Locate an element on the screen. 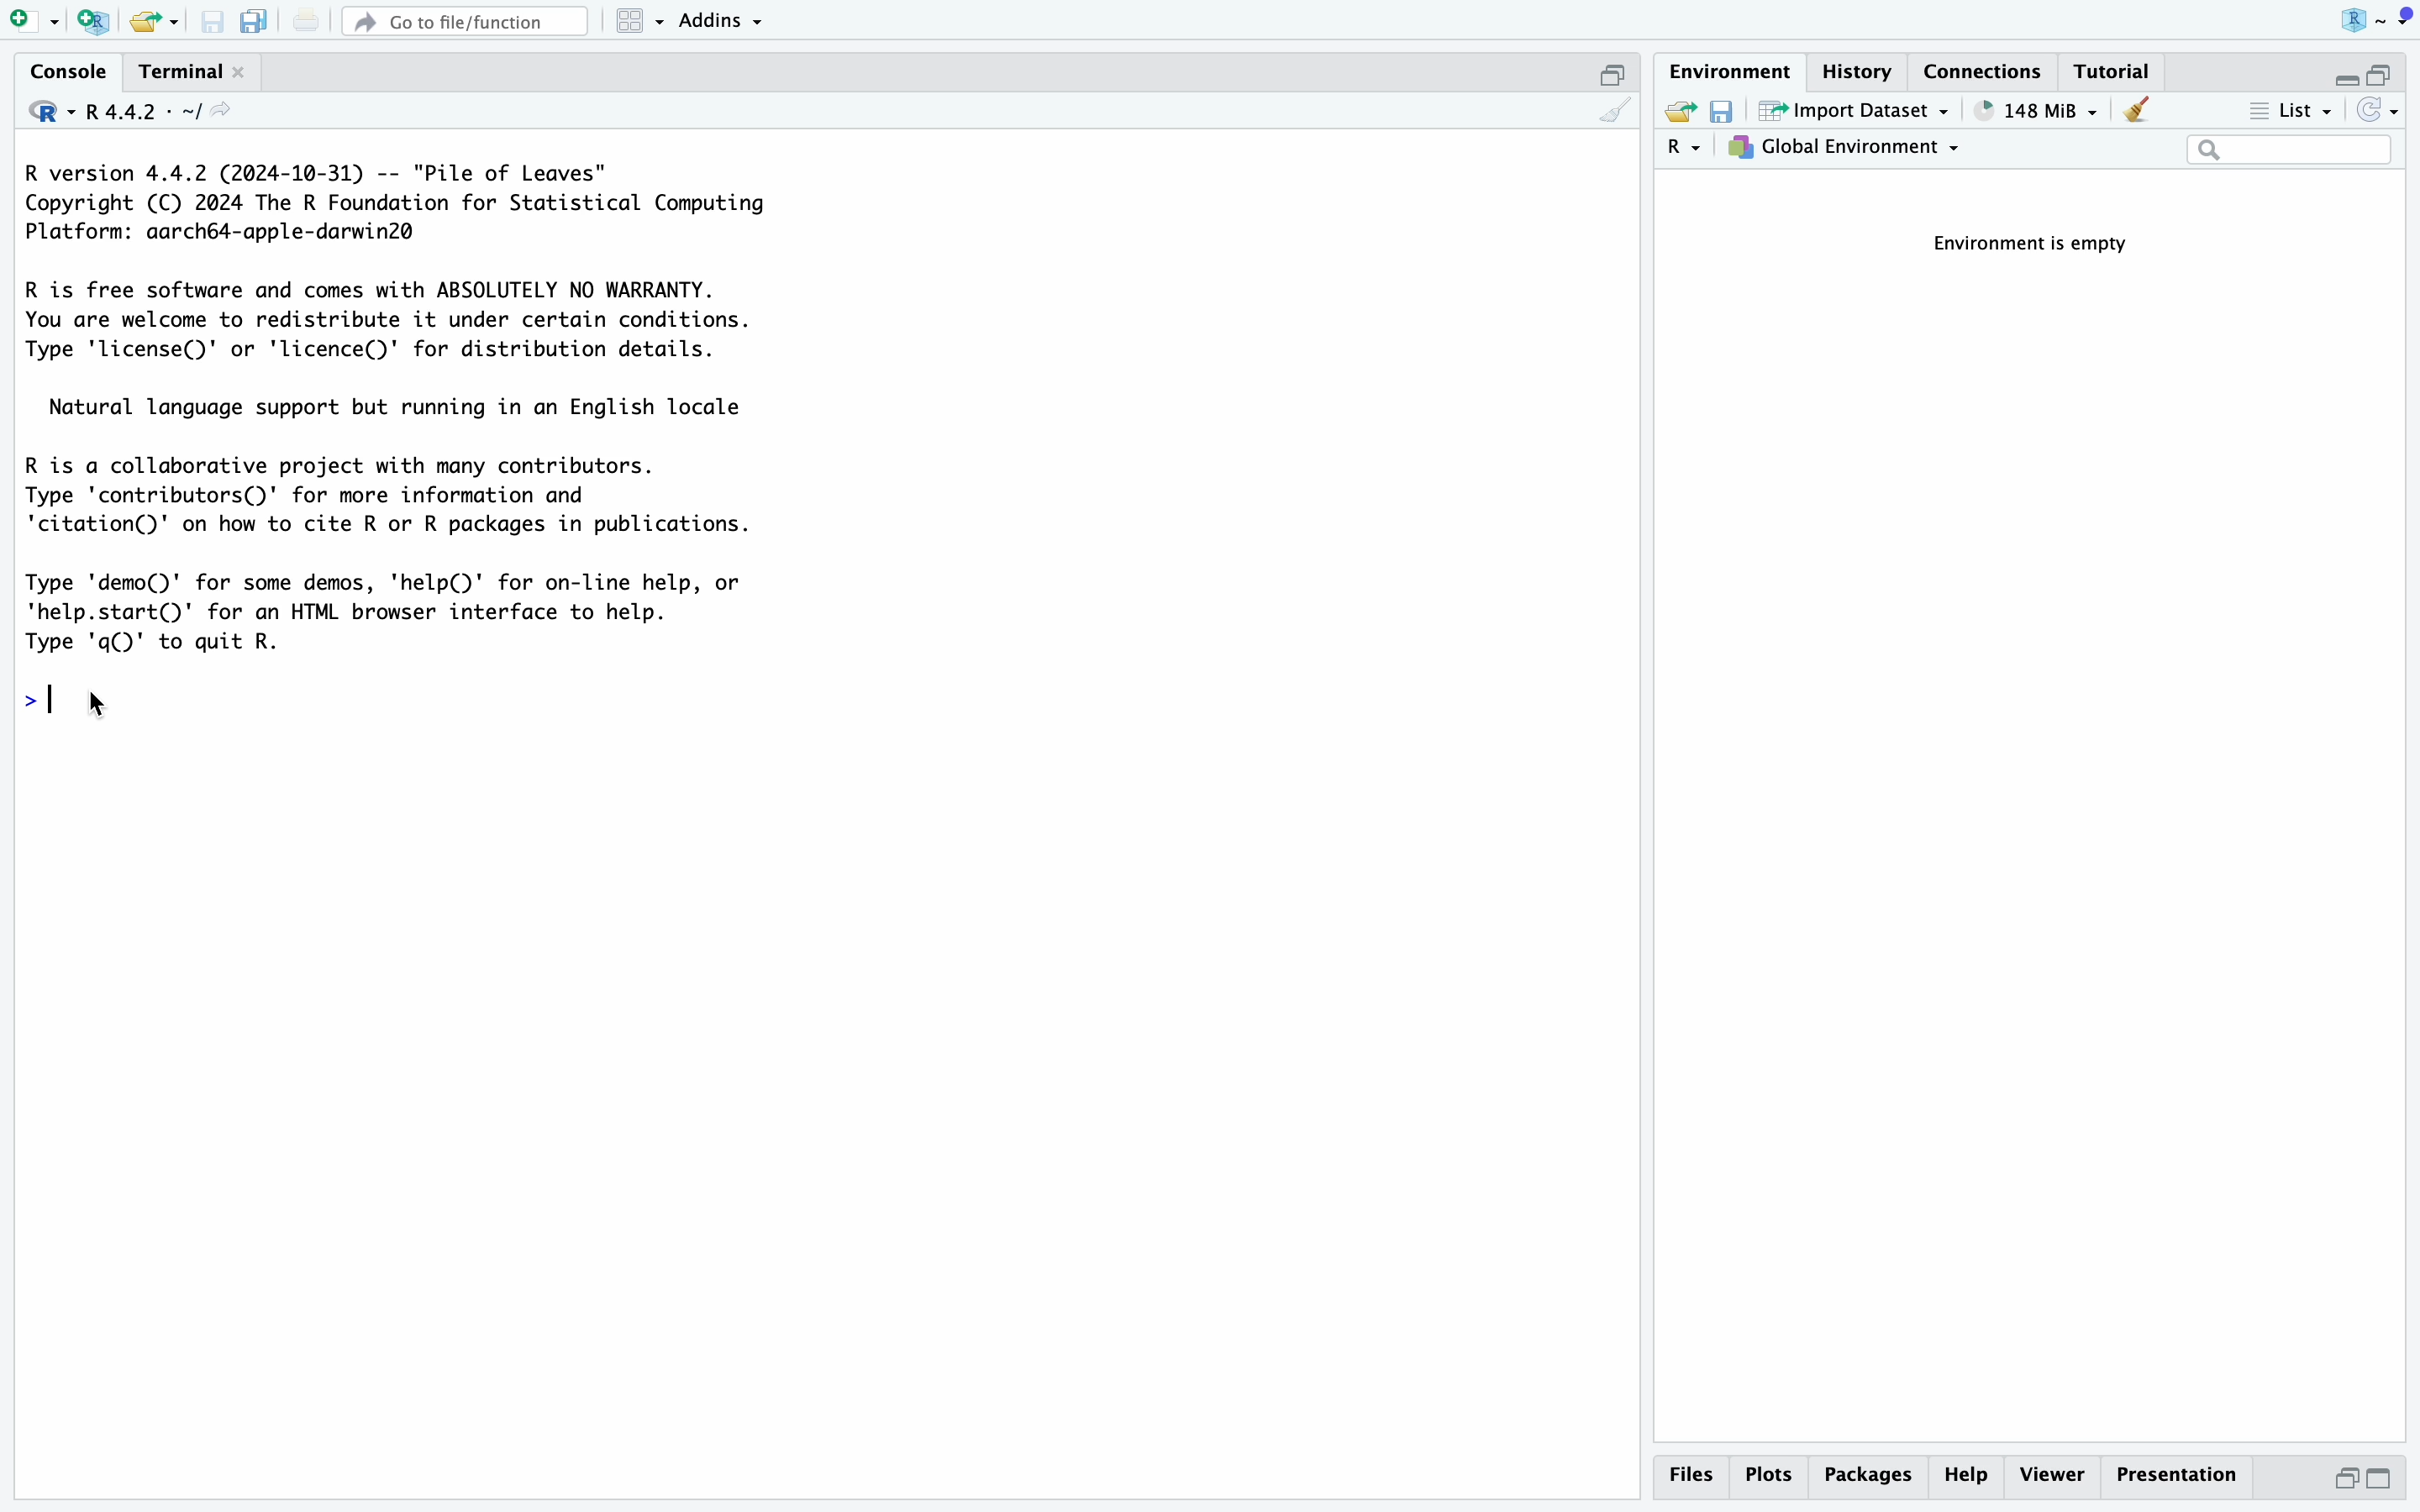  global environment is located at coordinates (1849, 151).